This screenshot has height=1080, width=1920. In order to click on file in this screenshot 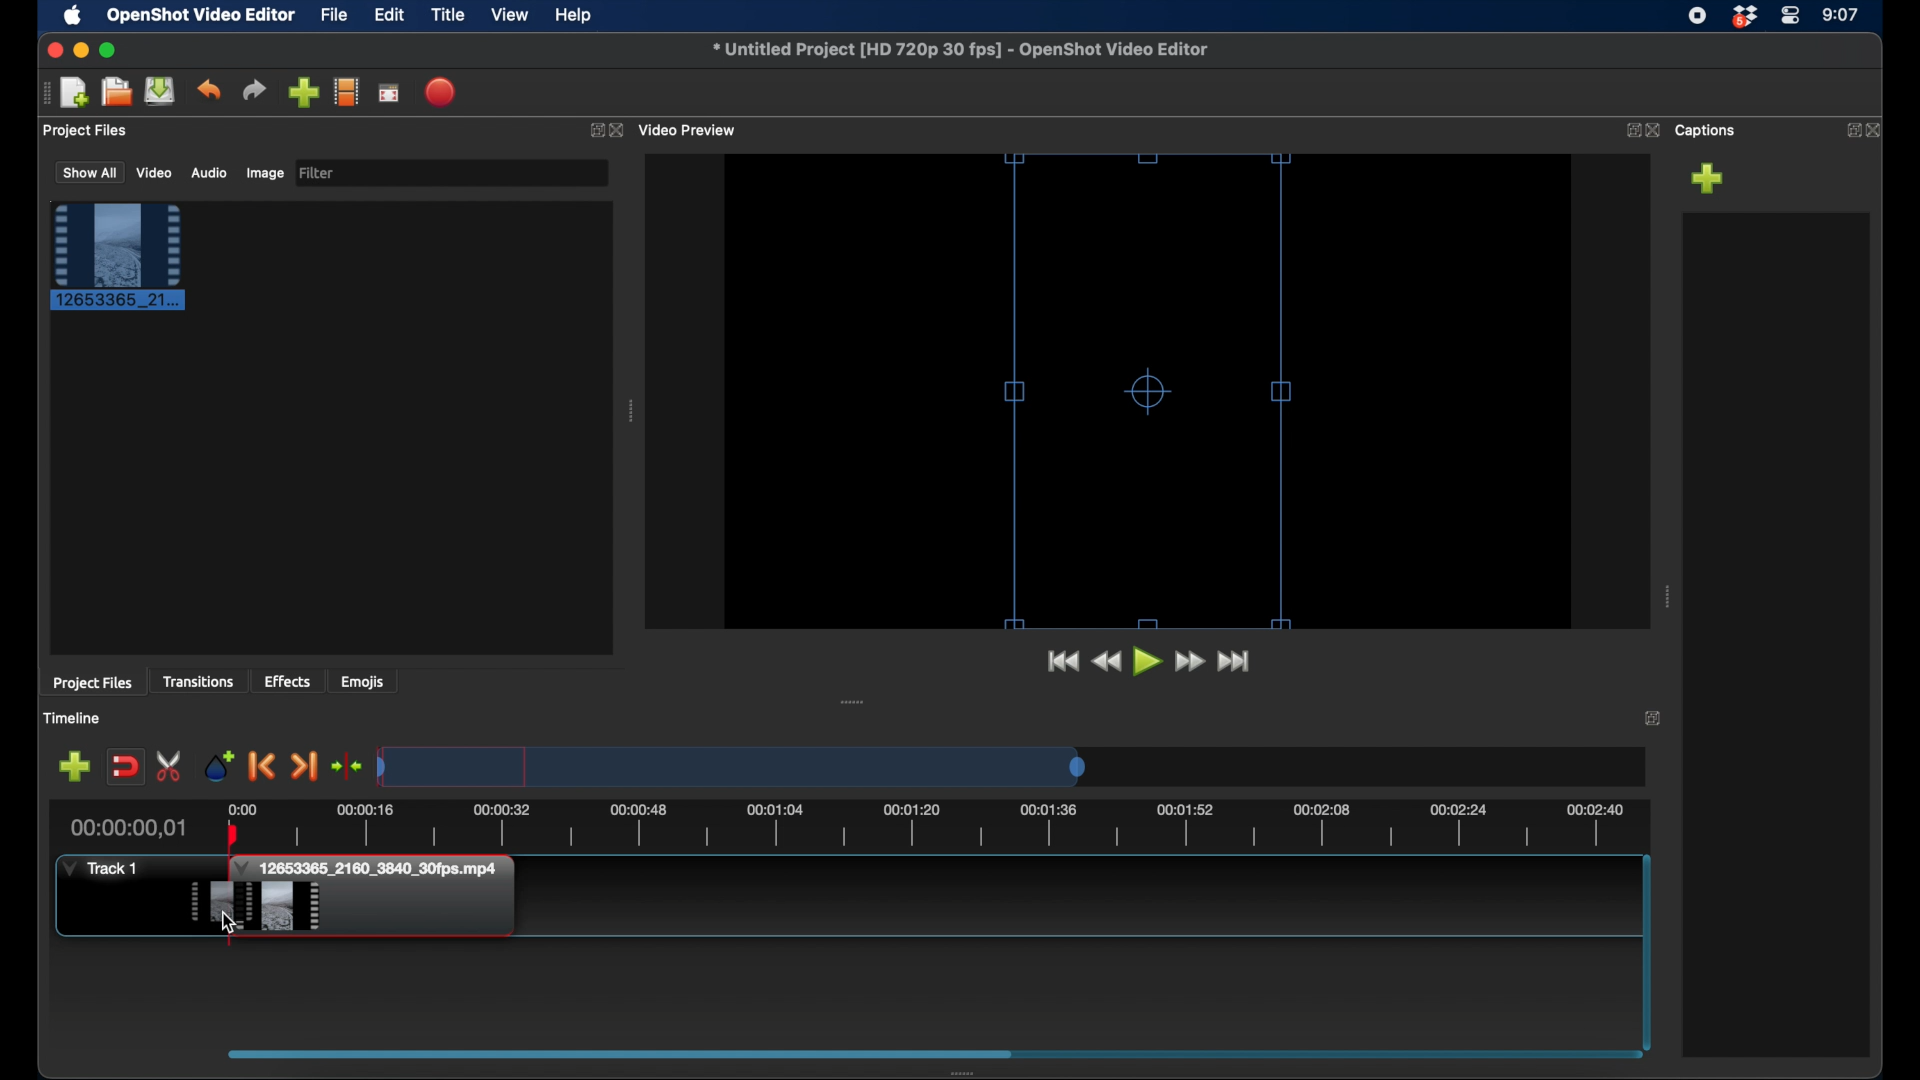, I will do `click(335, 16)`.